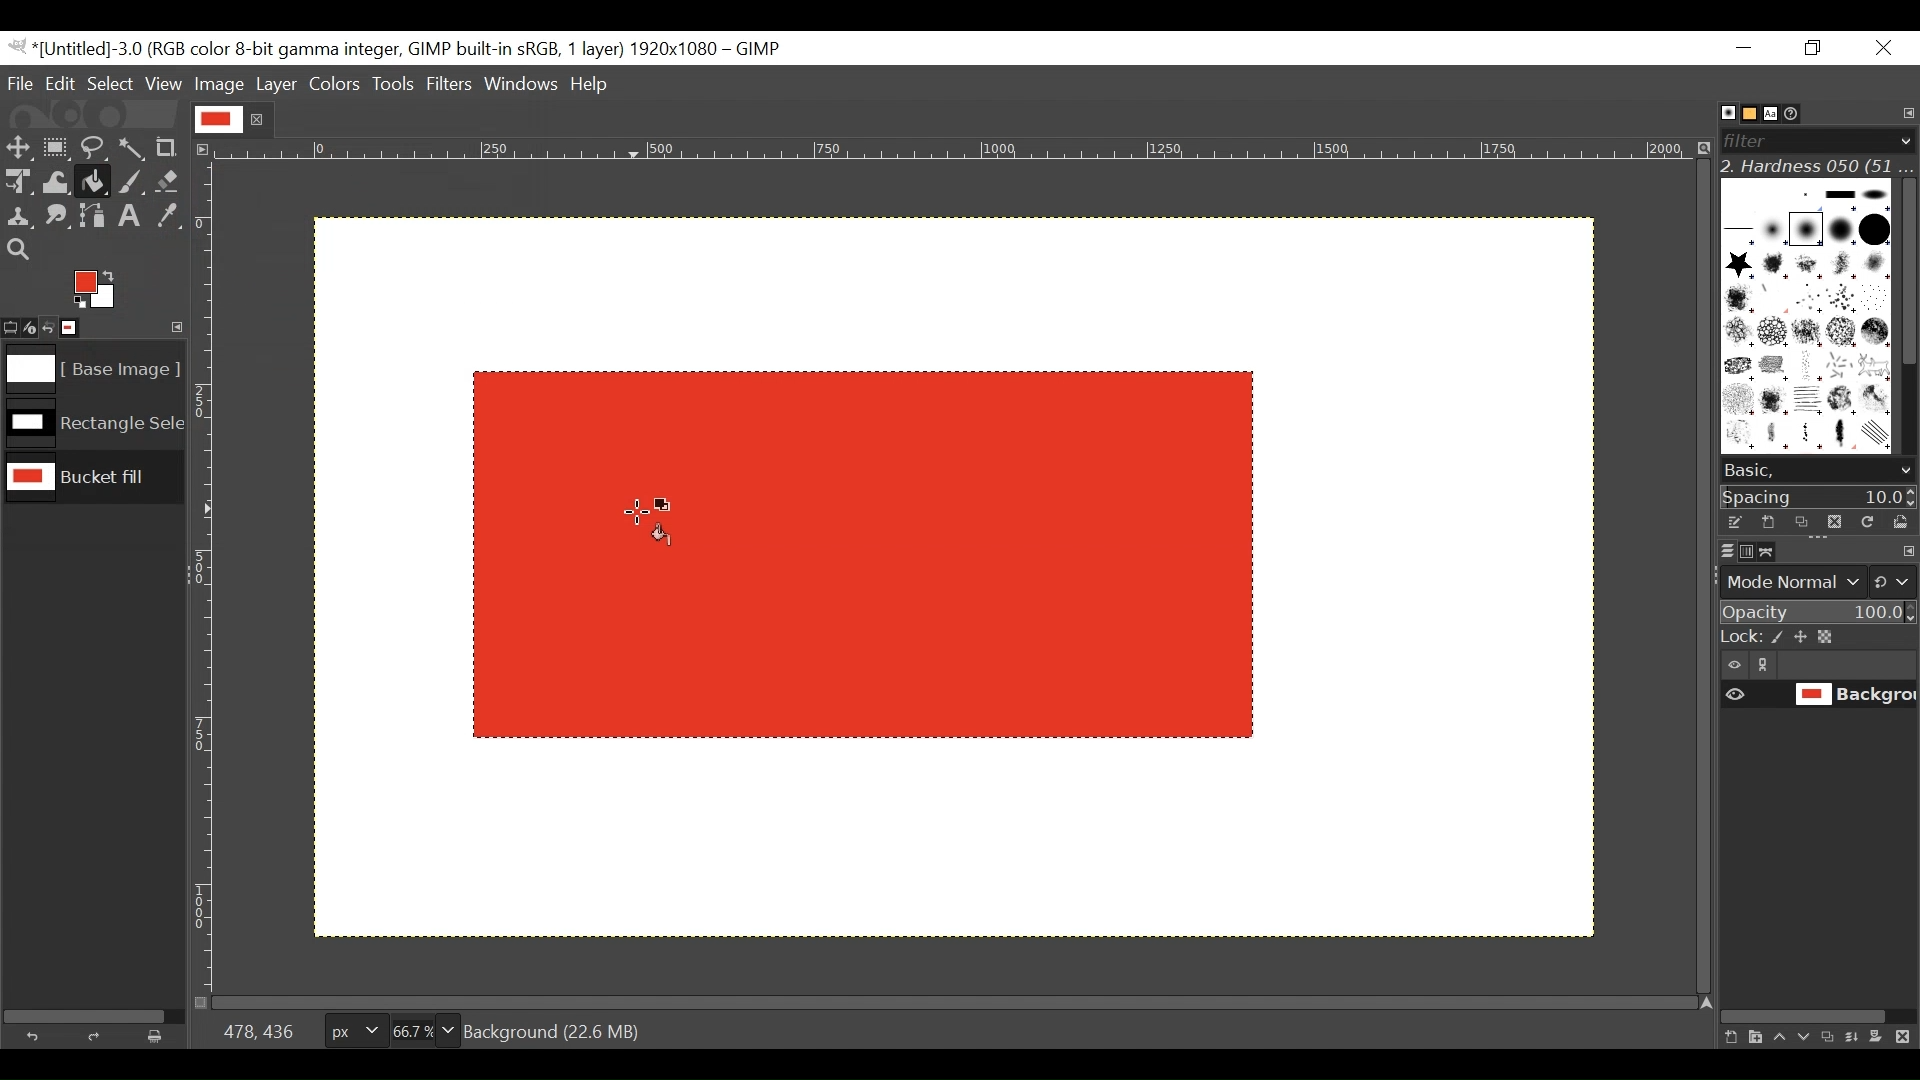 Image resolution: width=1920 pixels, height=1080 pixels. What do you see at coordinates (1819, 496) in the screenshot?
I see `Spacing` at bounding box center [1819, 496].